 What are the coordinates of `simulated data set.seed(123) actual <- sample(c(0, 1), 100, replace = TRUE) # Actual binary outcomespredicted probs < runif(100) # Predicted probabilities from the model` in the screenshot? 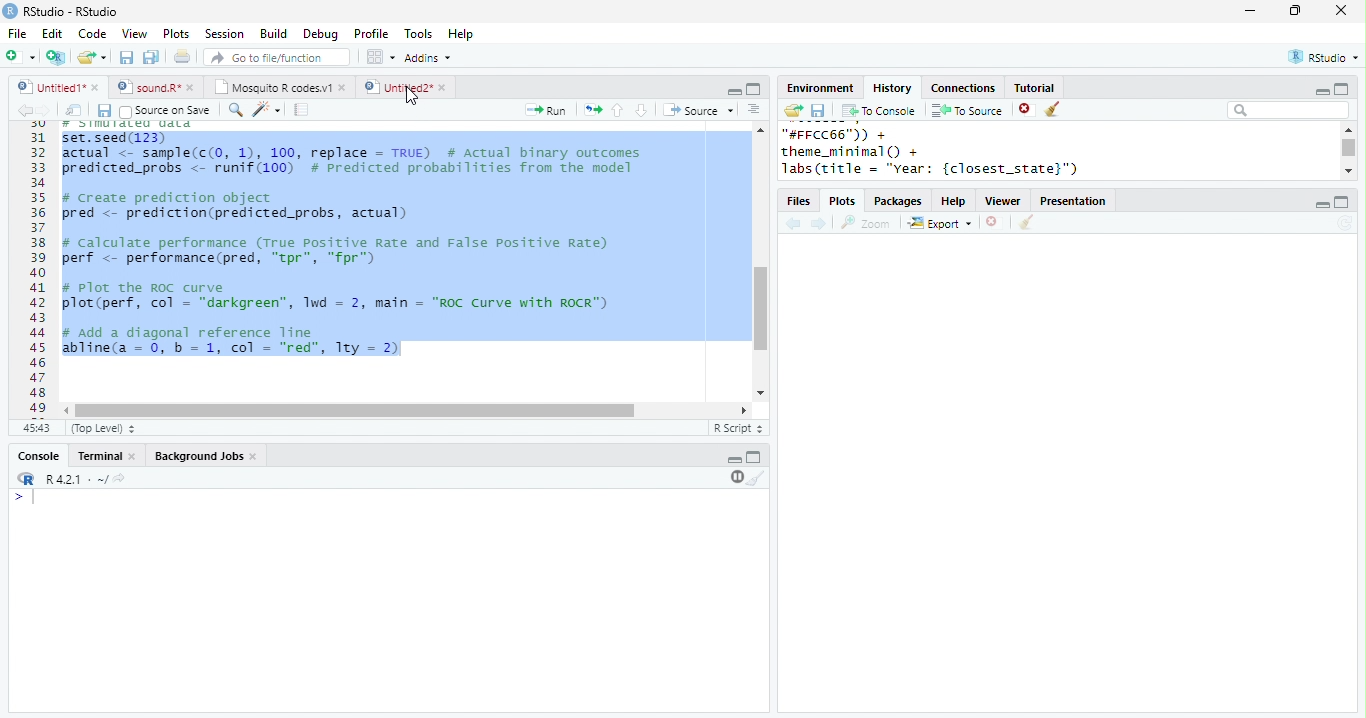 It's located at (355, 148).